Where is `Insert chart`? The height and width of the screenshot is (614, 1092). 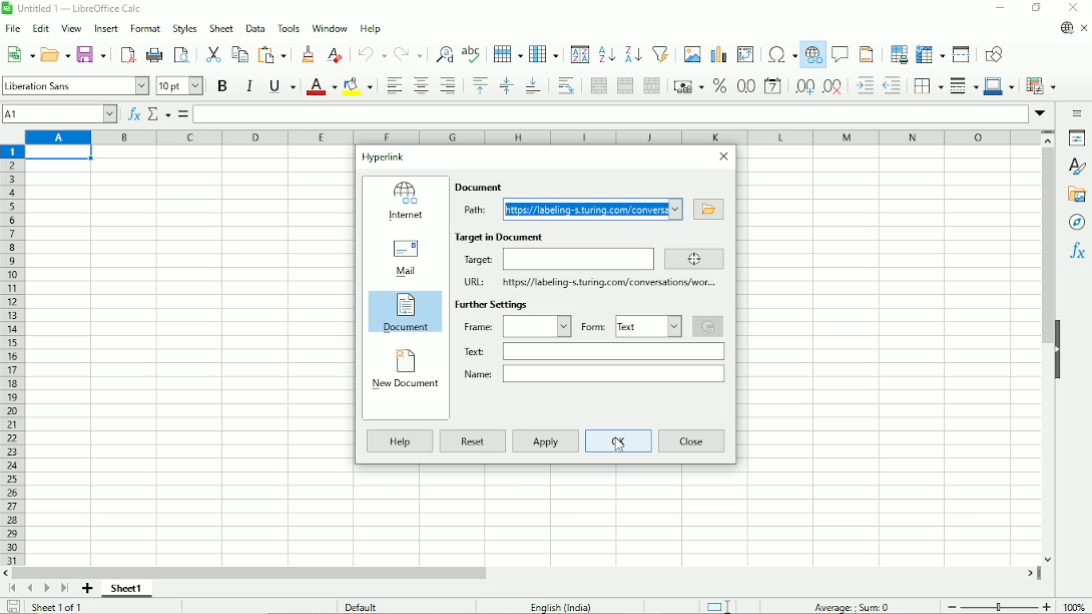 Insert chart is located at coordinates (717, 54).